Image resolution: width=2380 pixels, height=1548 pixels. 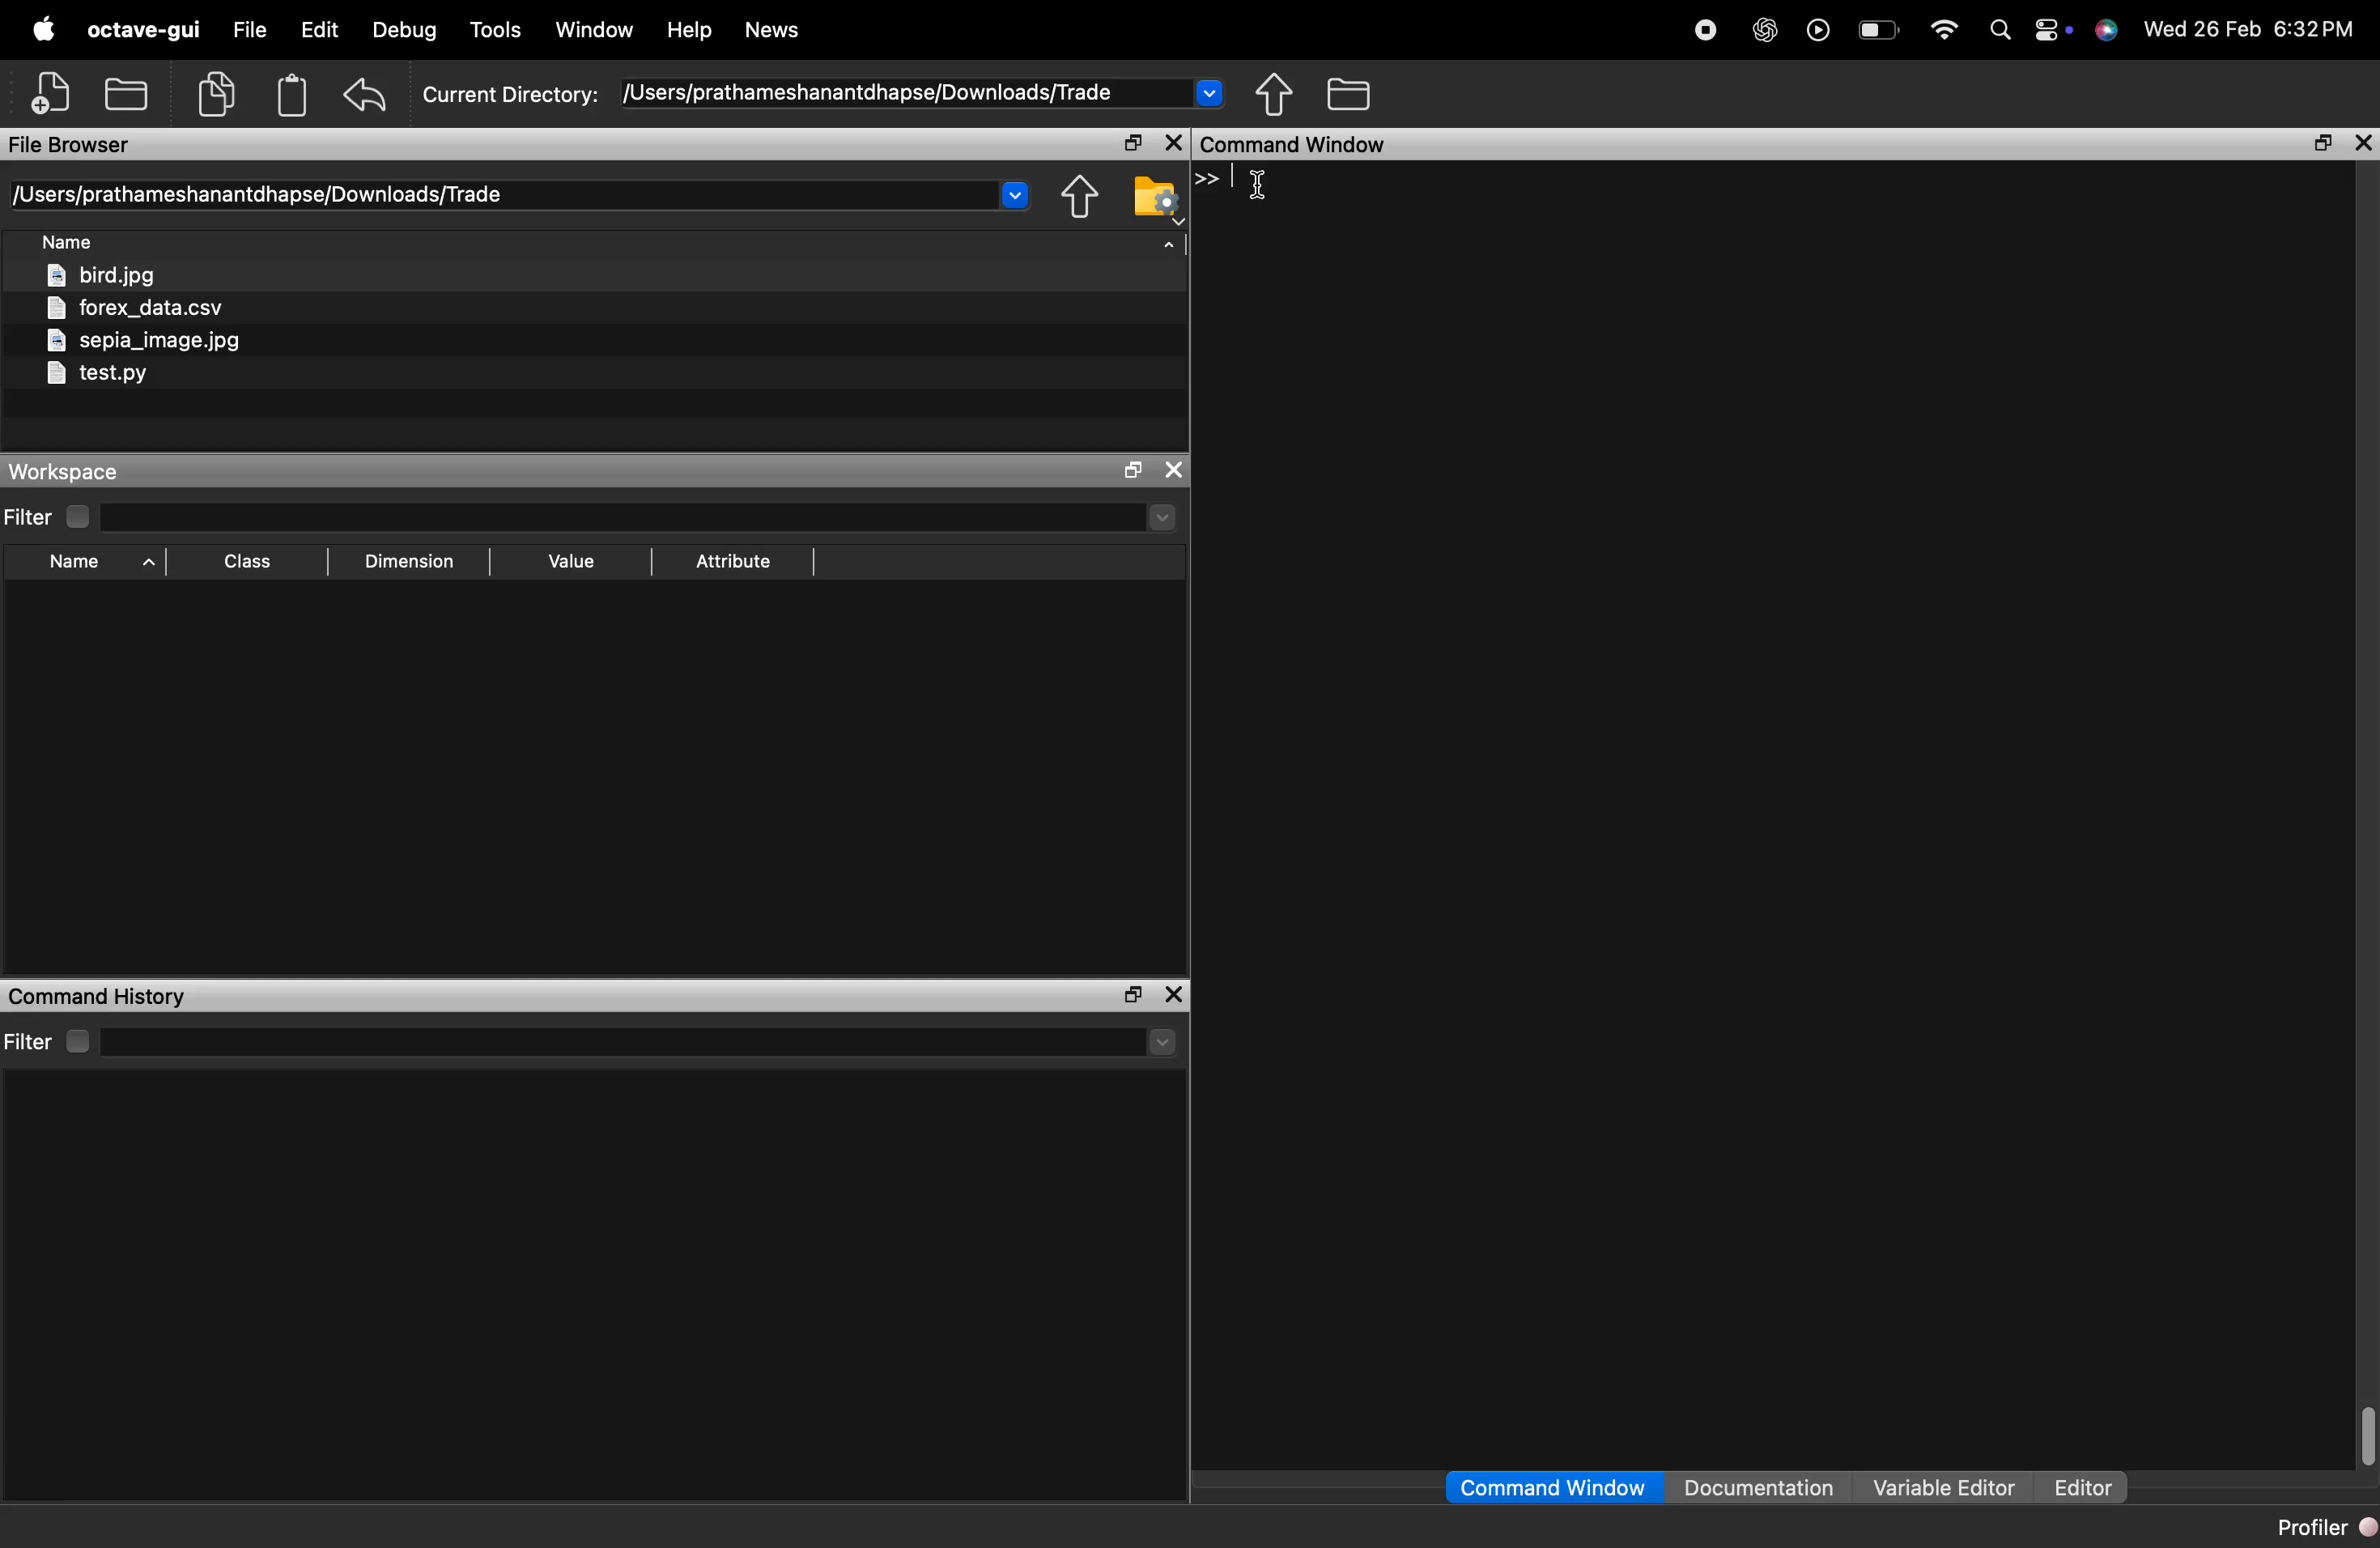 I want to click on battery, so click(x=1880, y=33).